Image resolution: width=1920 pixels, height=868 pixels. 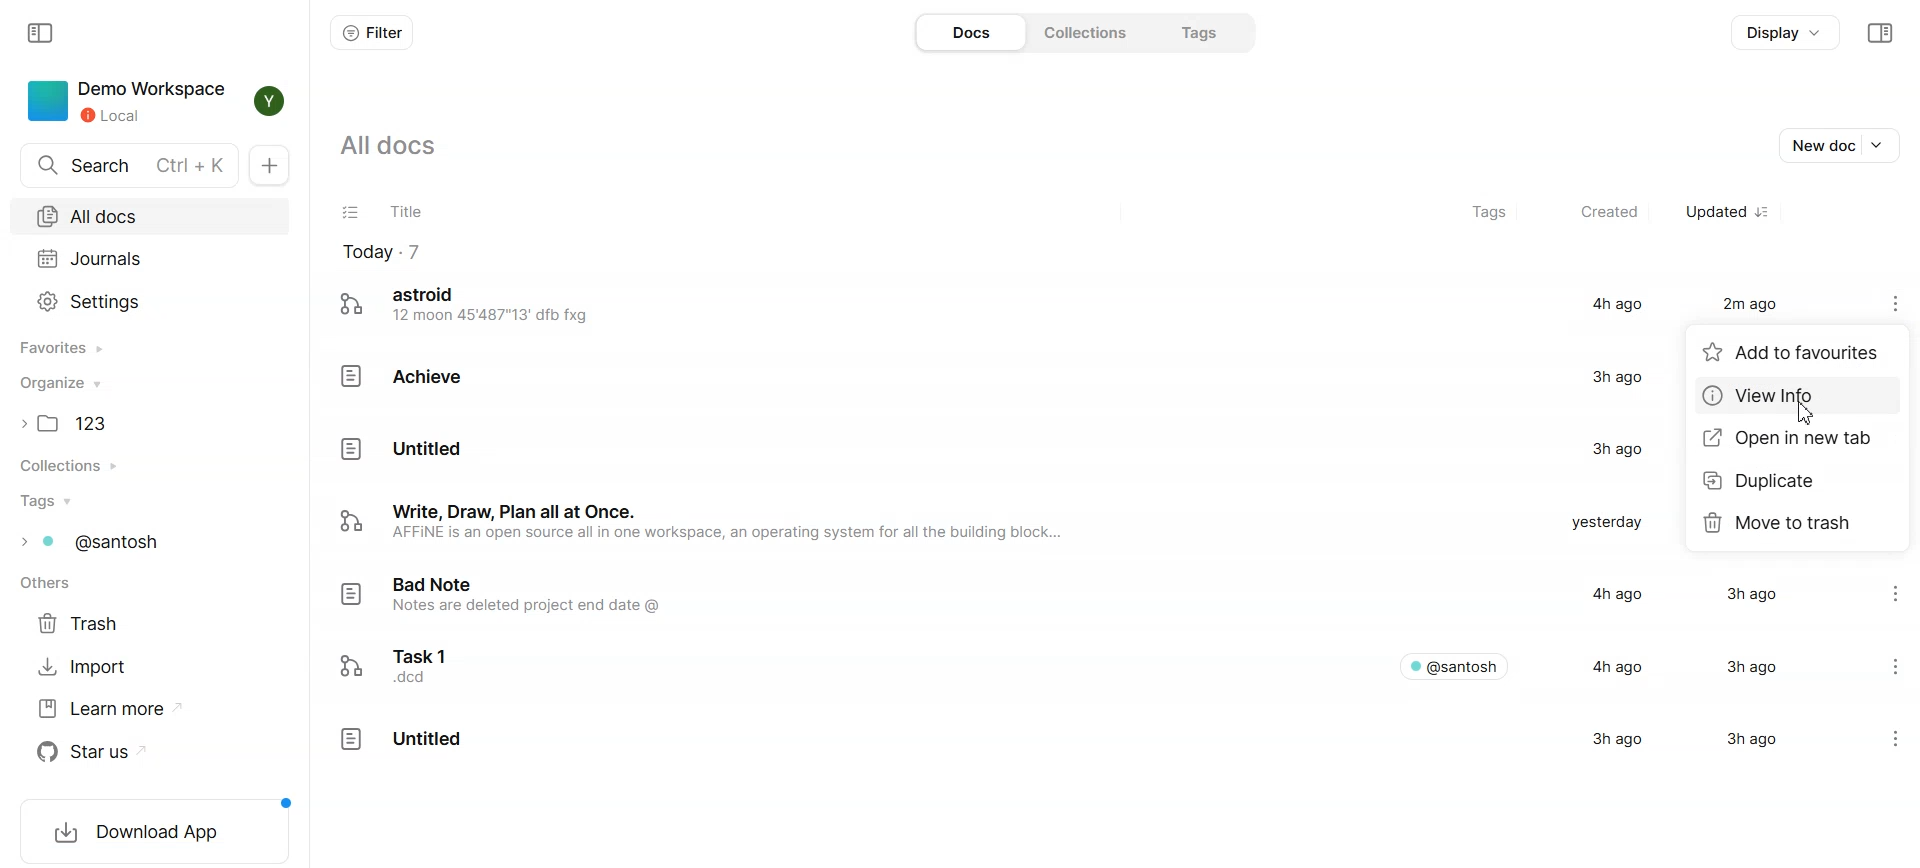 I want to click on New doc, so click(x=1821, y=145).